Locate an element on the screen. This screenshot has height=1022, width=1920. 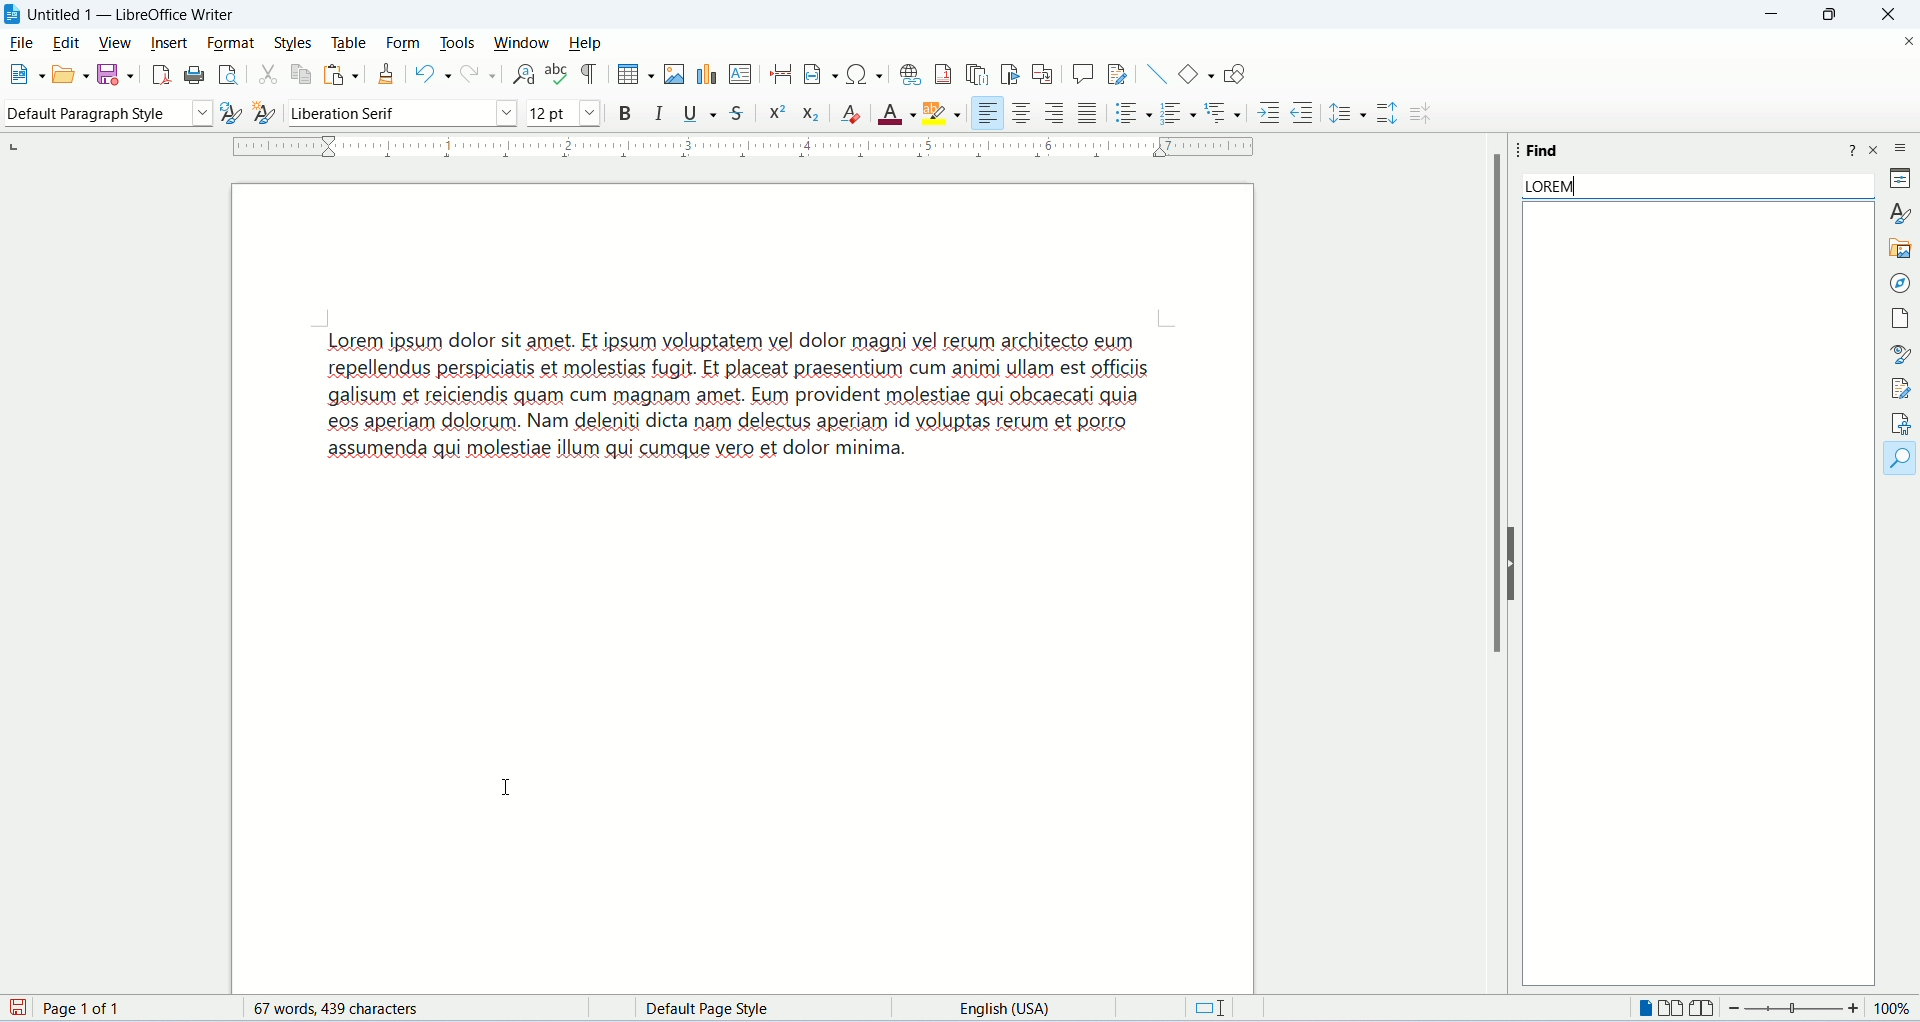
margin is located at coordinates (727, 148).